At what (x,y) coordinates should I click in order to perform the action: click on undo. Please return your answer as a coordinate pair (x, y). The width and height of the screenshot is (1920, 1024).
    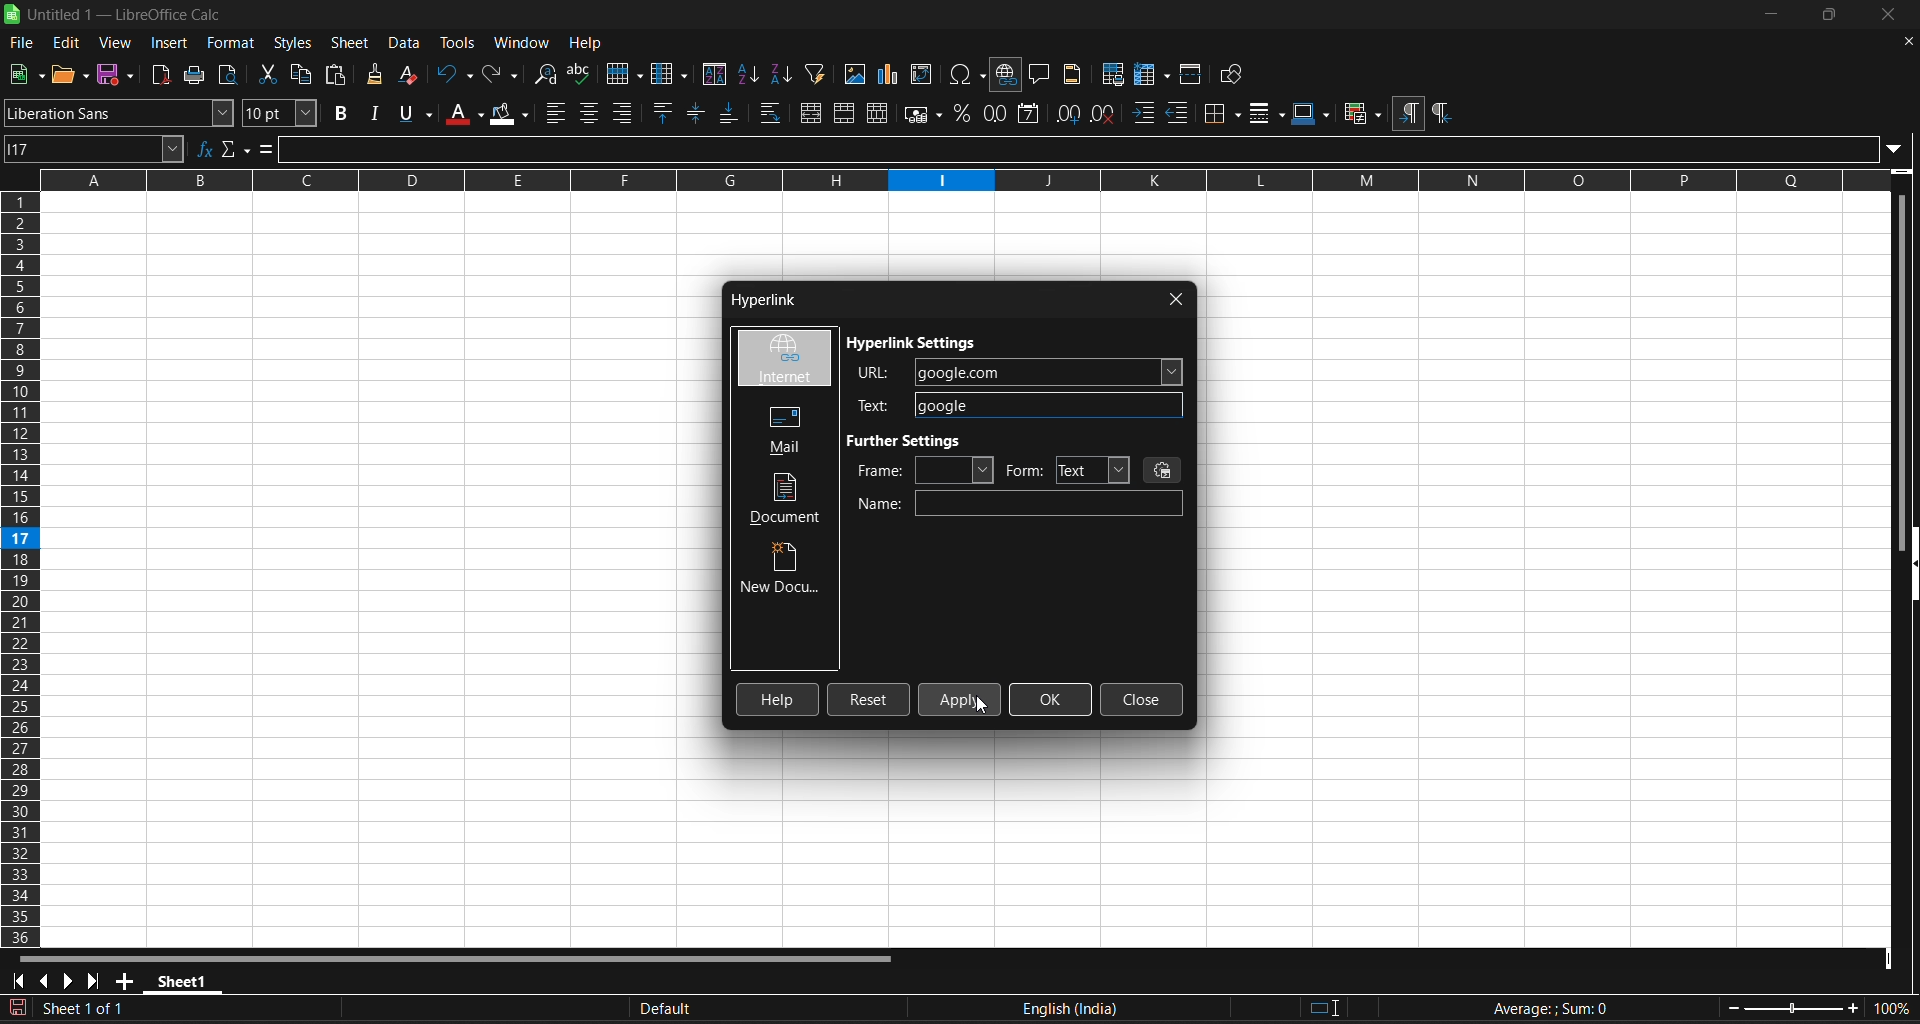
    Looking at the image, I should click on (455, 74).